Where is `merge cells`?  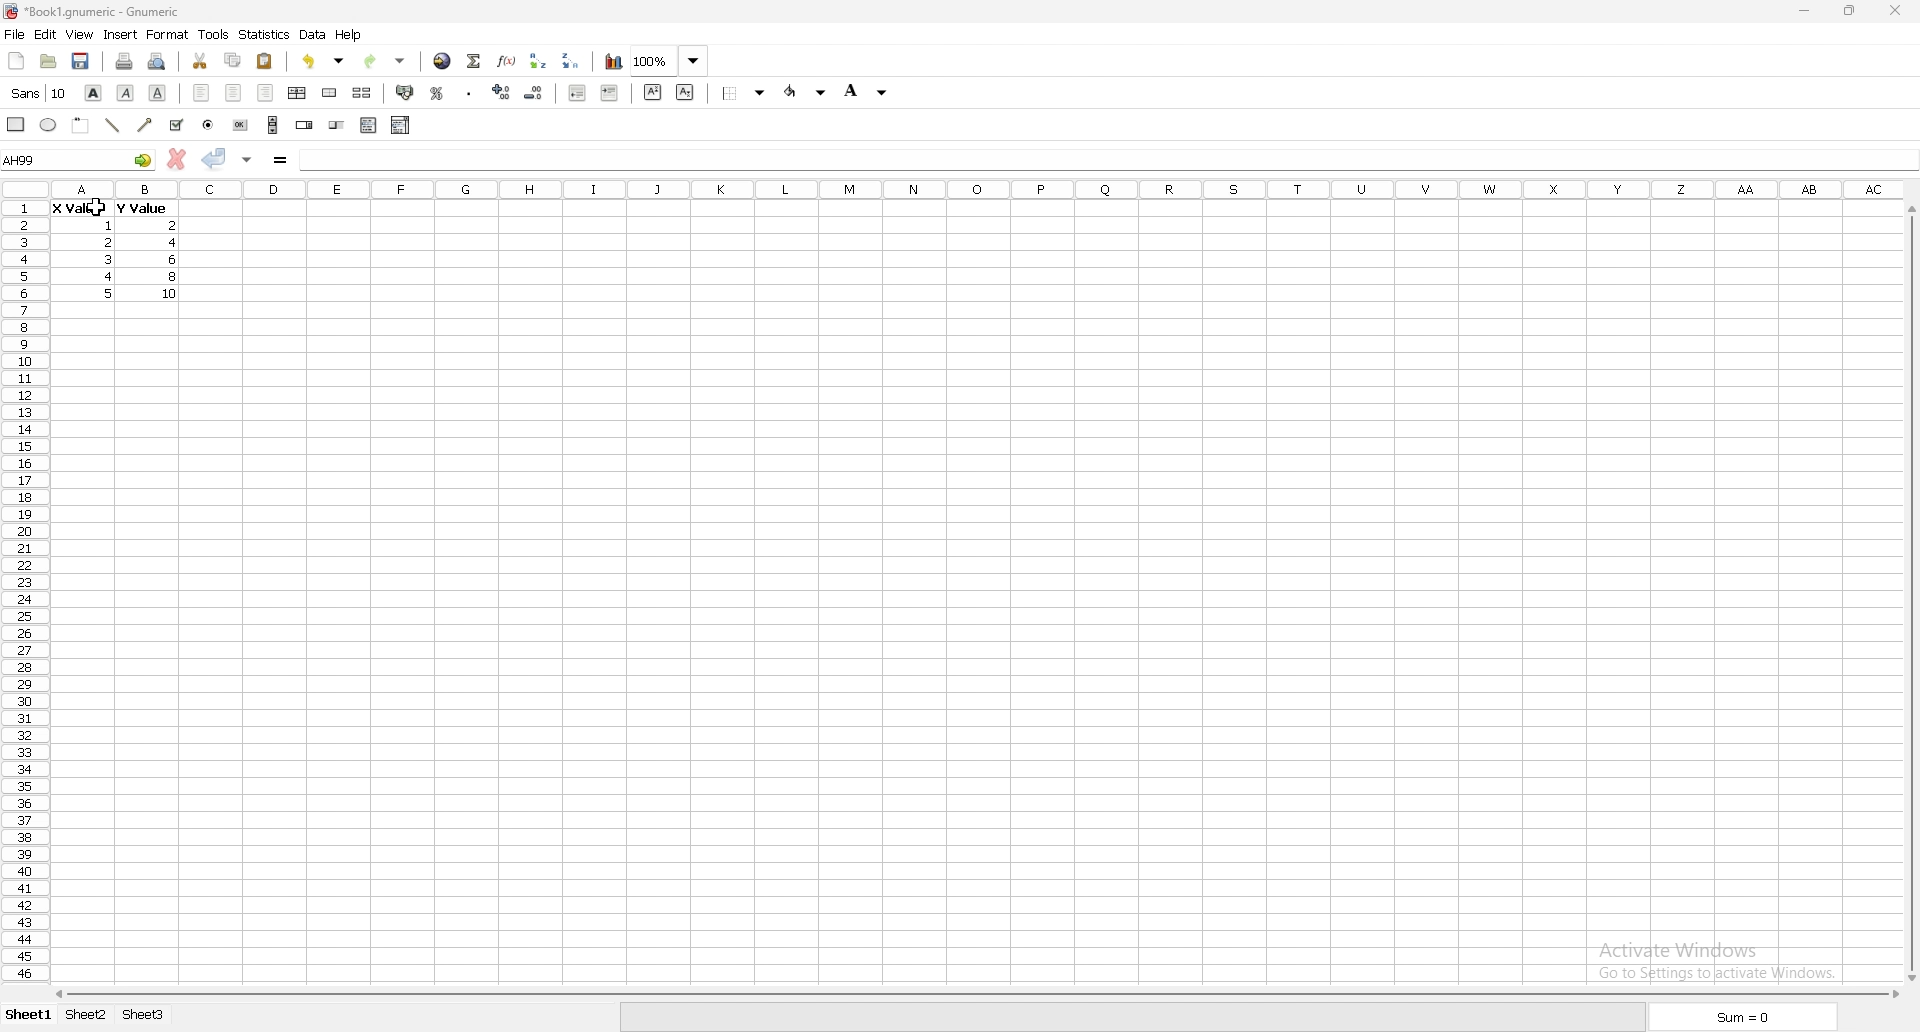 merge cells is located at coordinates (329, 93).